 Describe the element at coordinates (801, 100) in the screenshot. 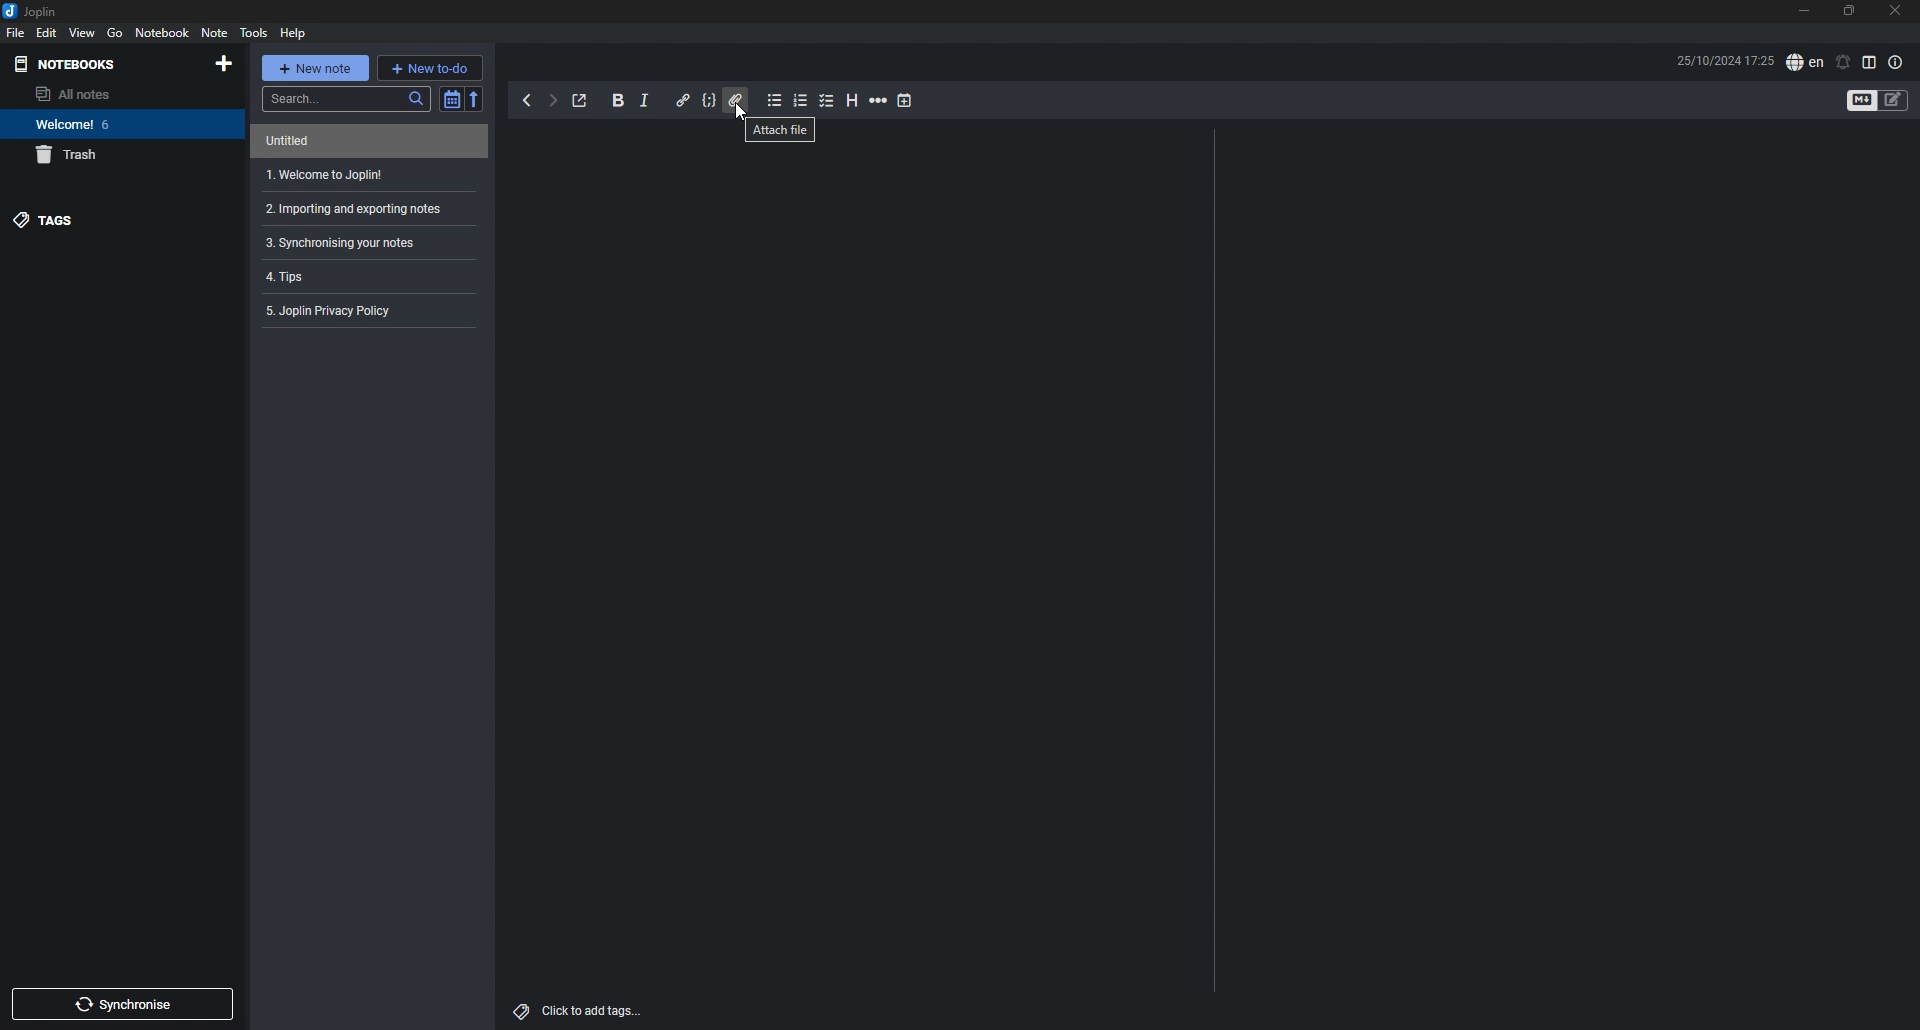

I see `numbered list` at that location.